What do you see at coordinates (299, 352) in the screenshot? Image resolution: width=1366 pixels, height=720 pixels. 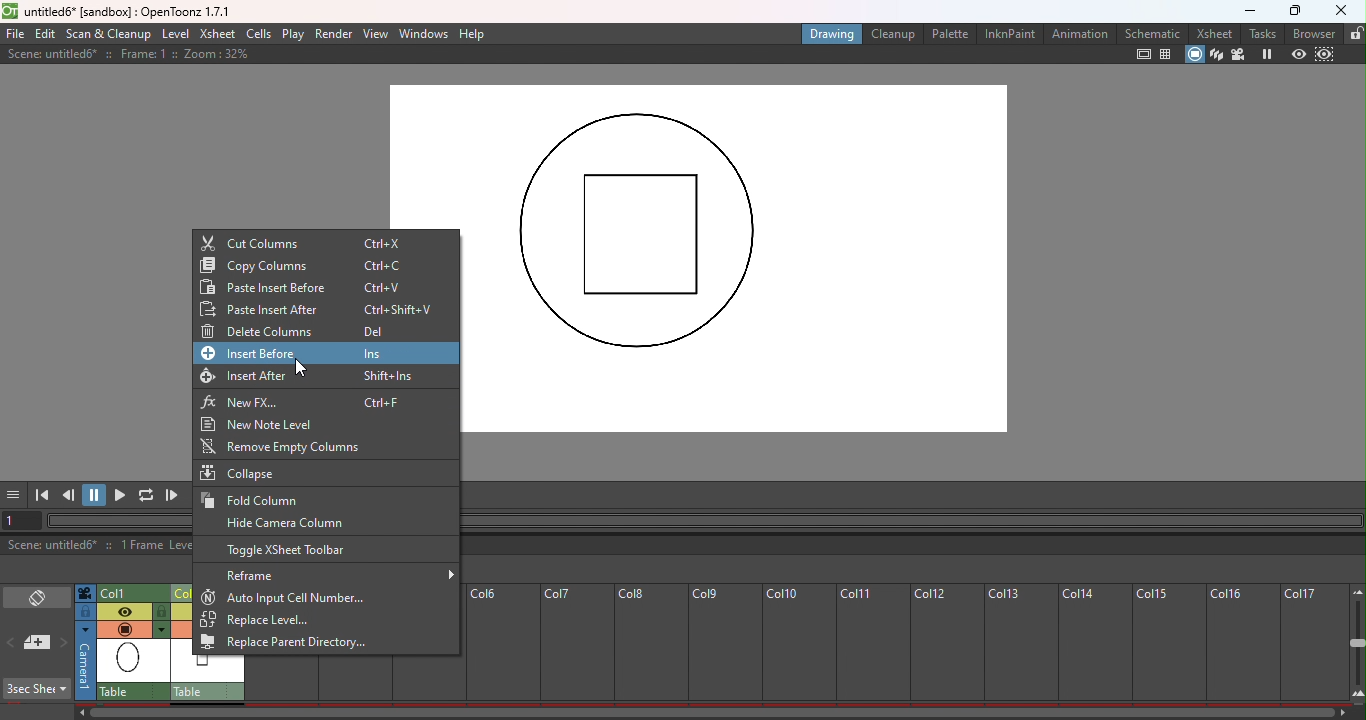 I see `Insert before` at bounding box center [299, 352].